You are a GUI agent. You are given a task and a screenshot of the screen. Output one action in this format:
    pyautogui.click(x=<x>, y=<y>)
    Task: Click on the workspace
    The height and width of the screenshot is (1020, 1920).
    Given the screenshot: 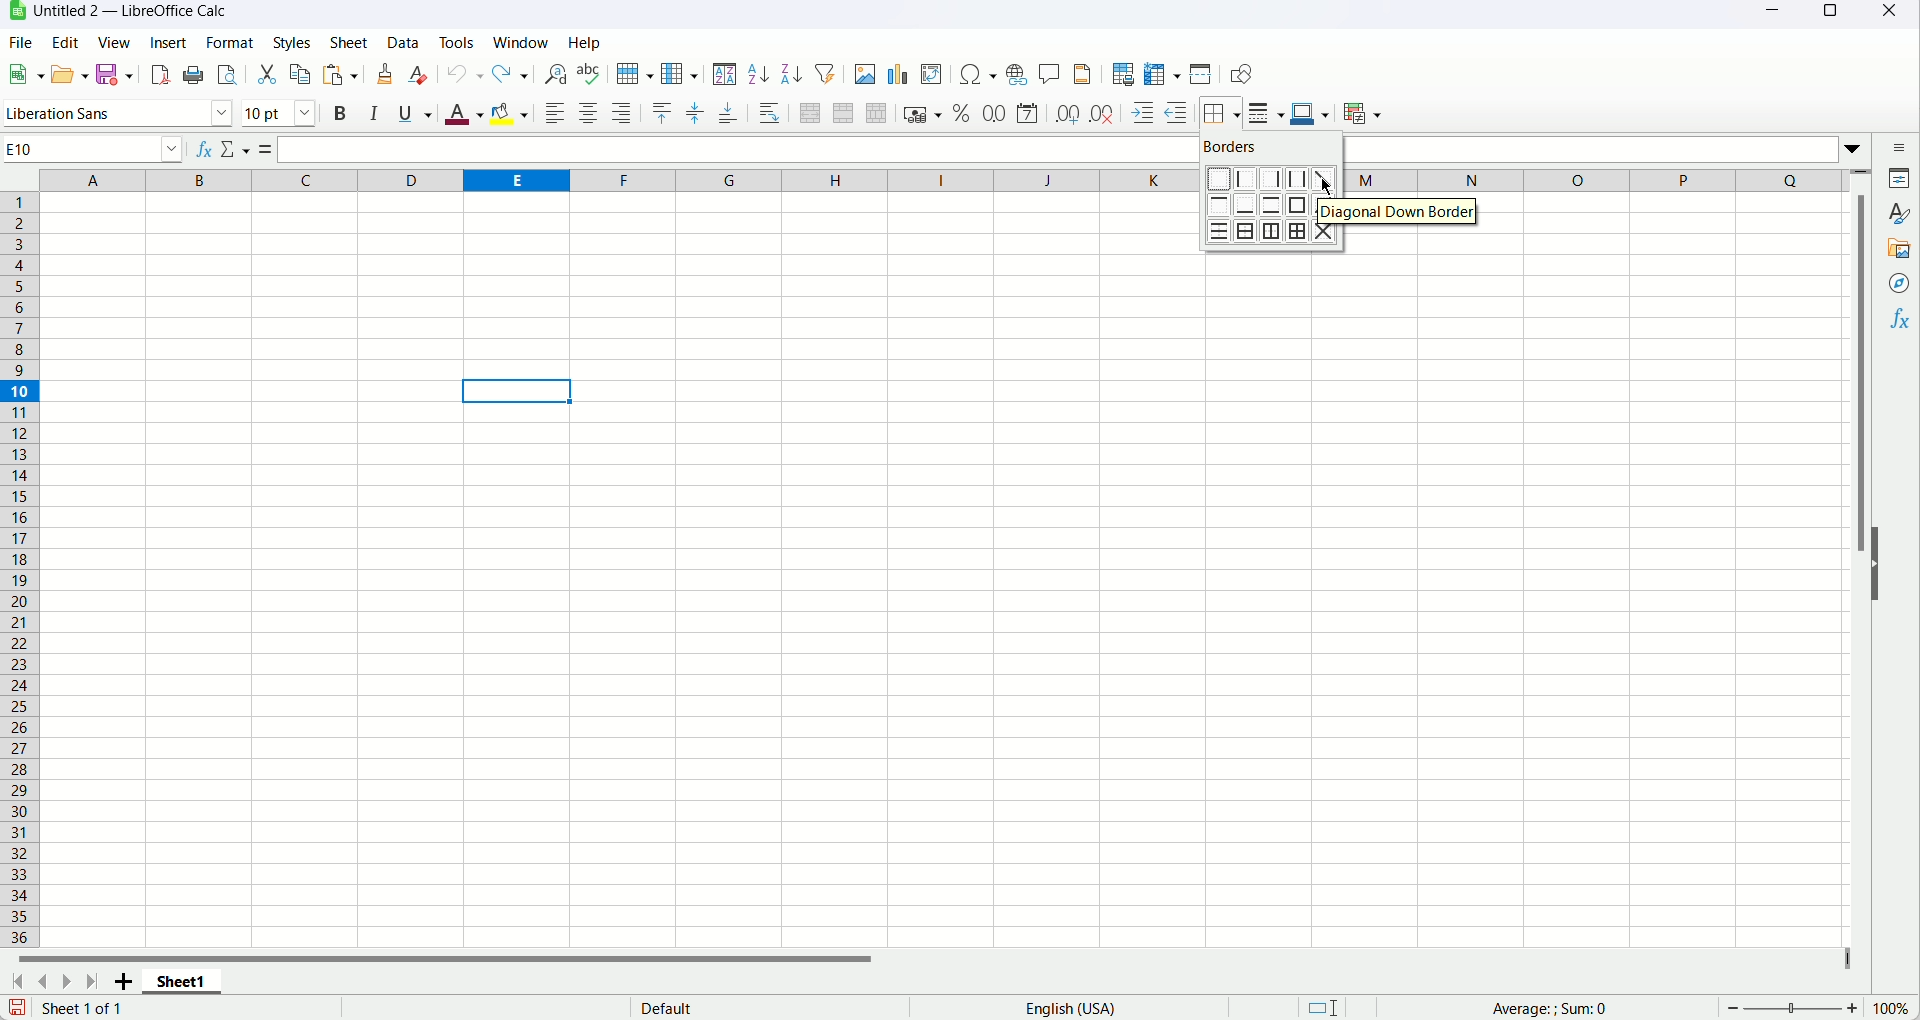 What is the action you would take?
    pyautogui.click(x=1525, y=601)
    